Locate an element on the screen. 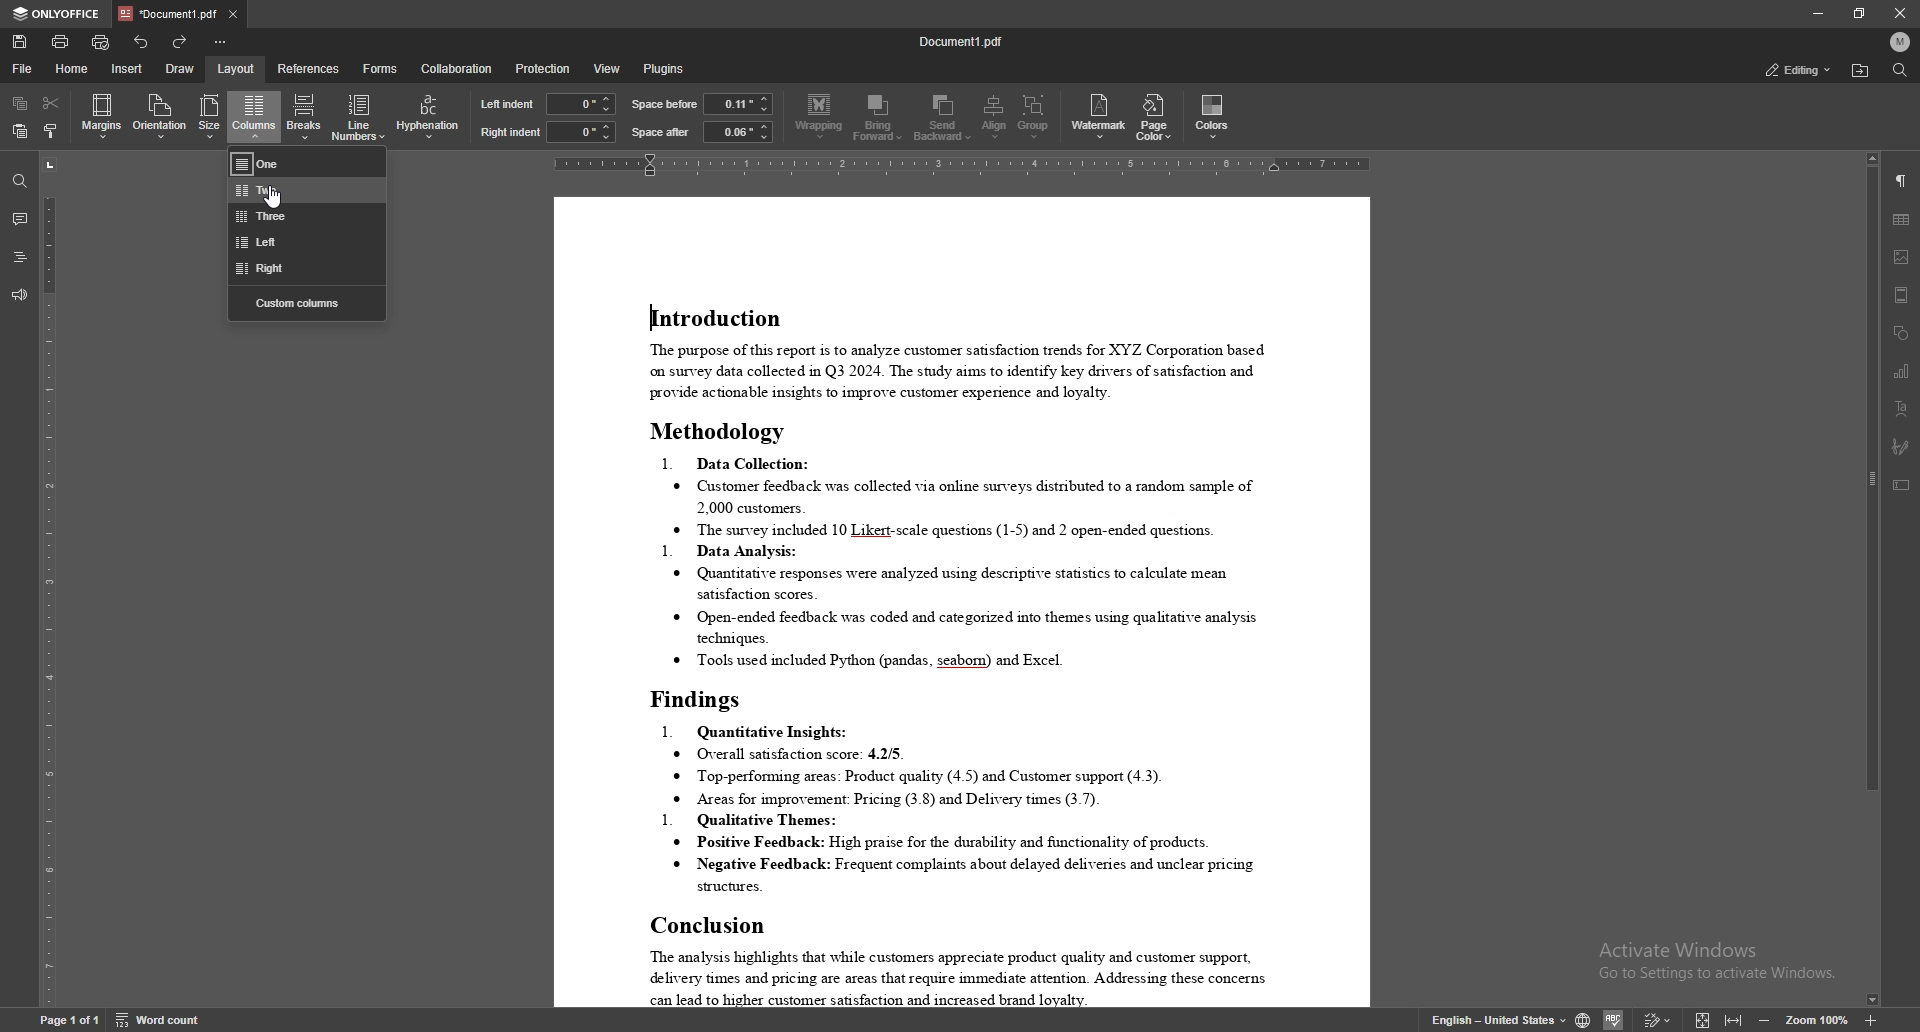 The height and width of the screenshot is (1032, 1920). cut is located at coordinates (50, 103).